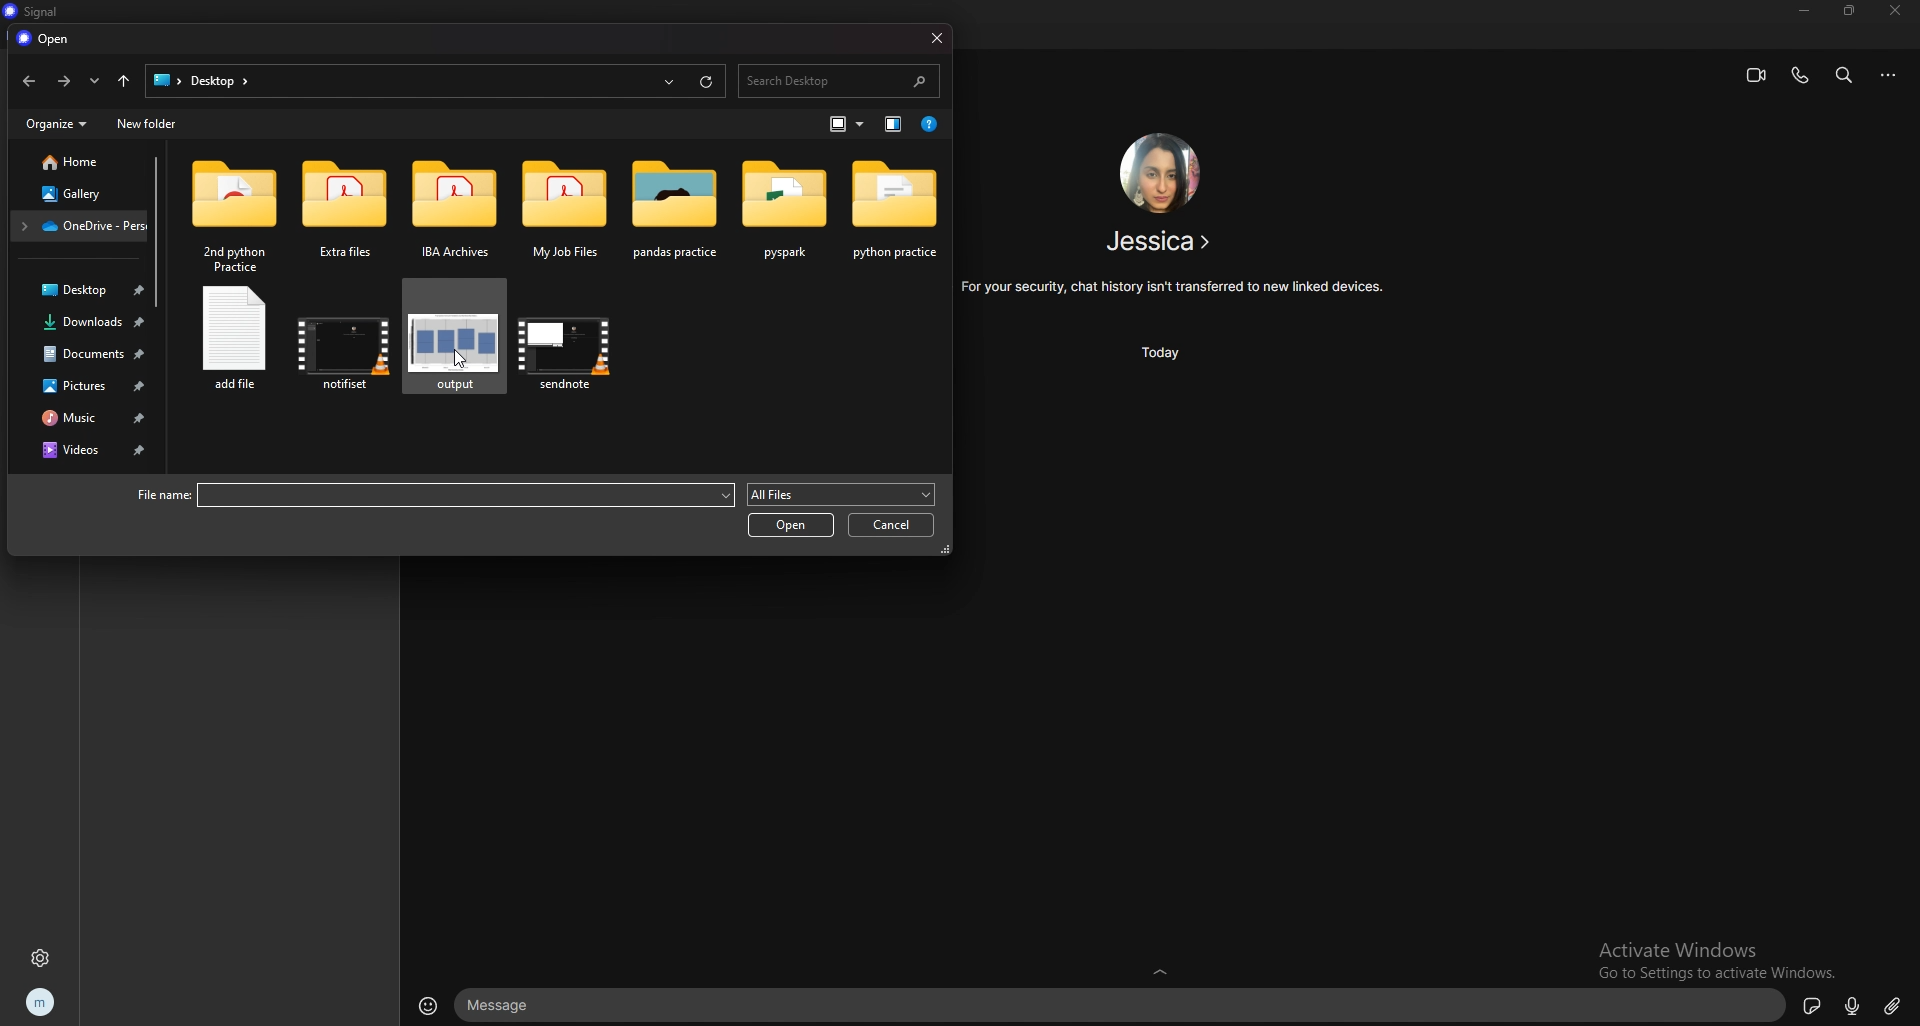  I want to click on attachment, so click(1896, 1005).